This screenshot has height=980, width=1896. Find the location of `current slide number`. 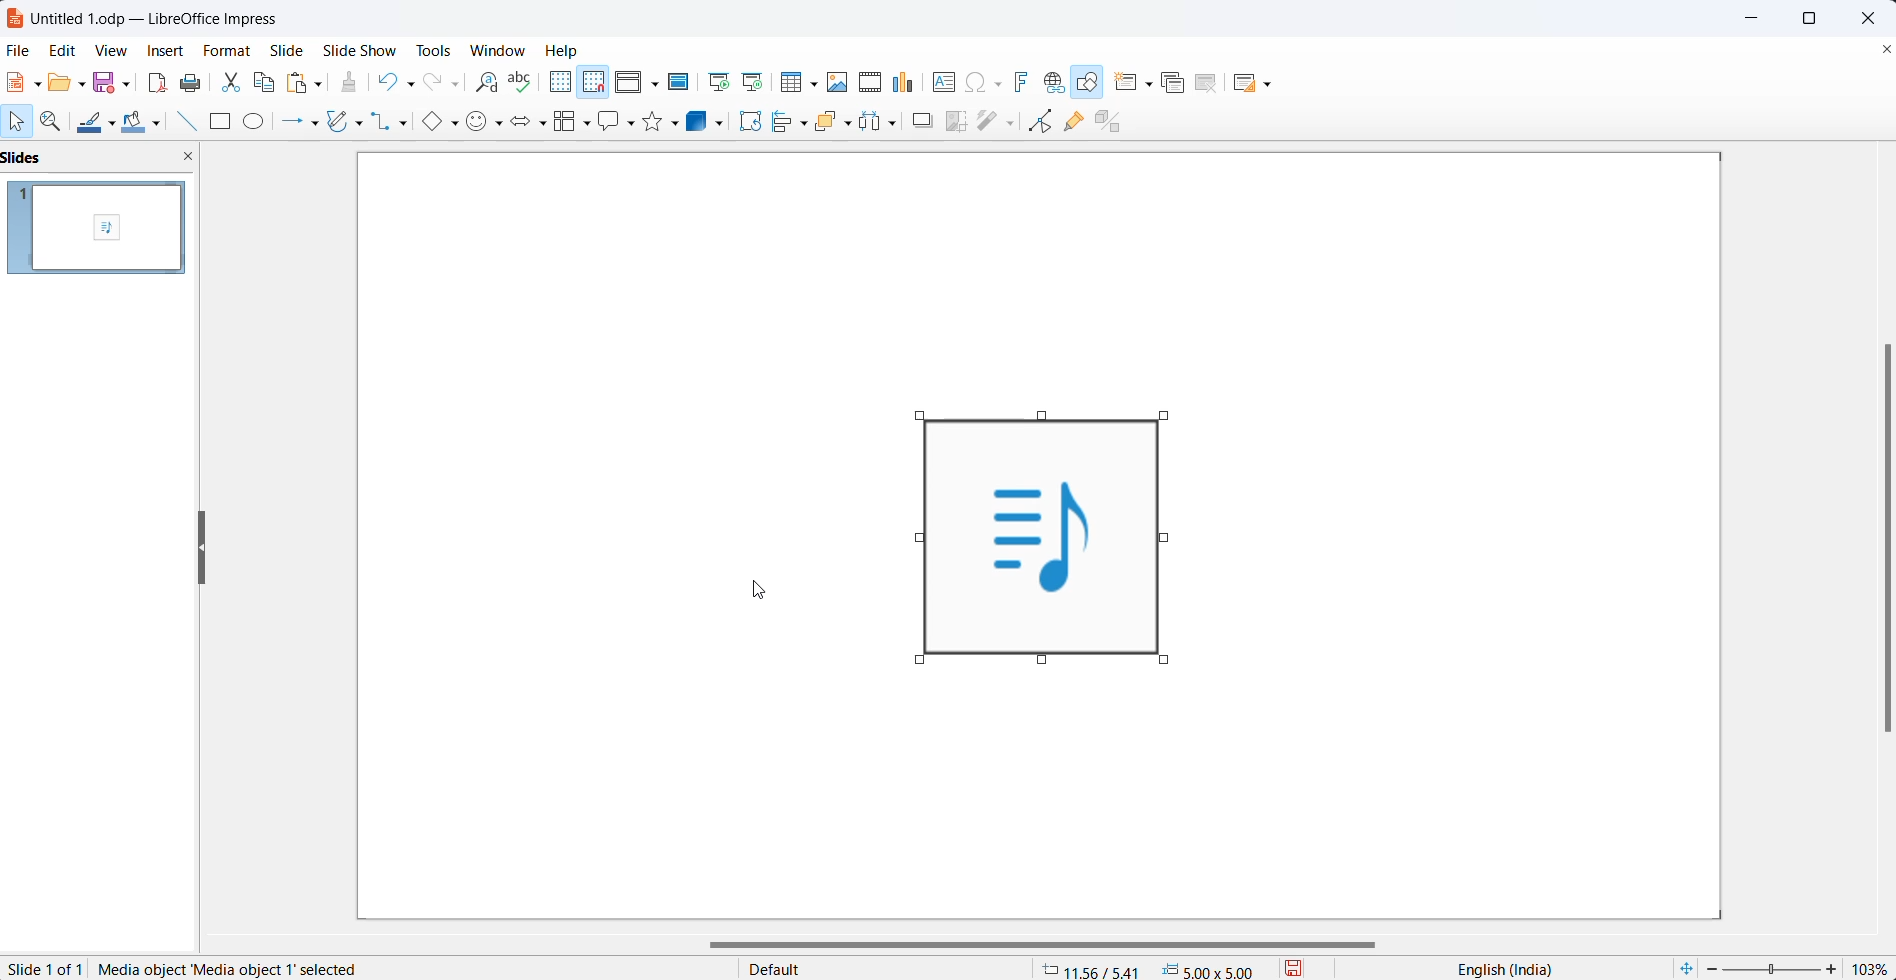

current slide number is located at coordinates (43, 970).